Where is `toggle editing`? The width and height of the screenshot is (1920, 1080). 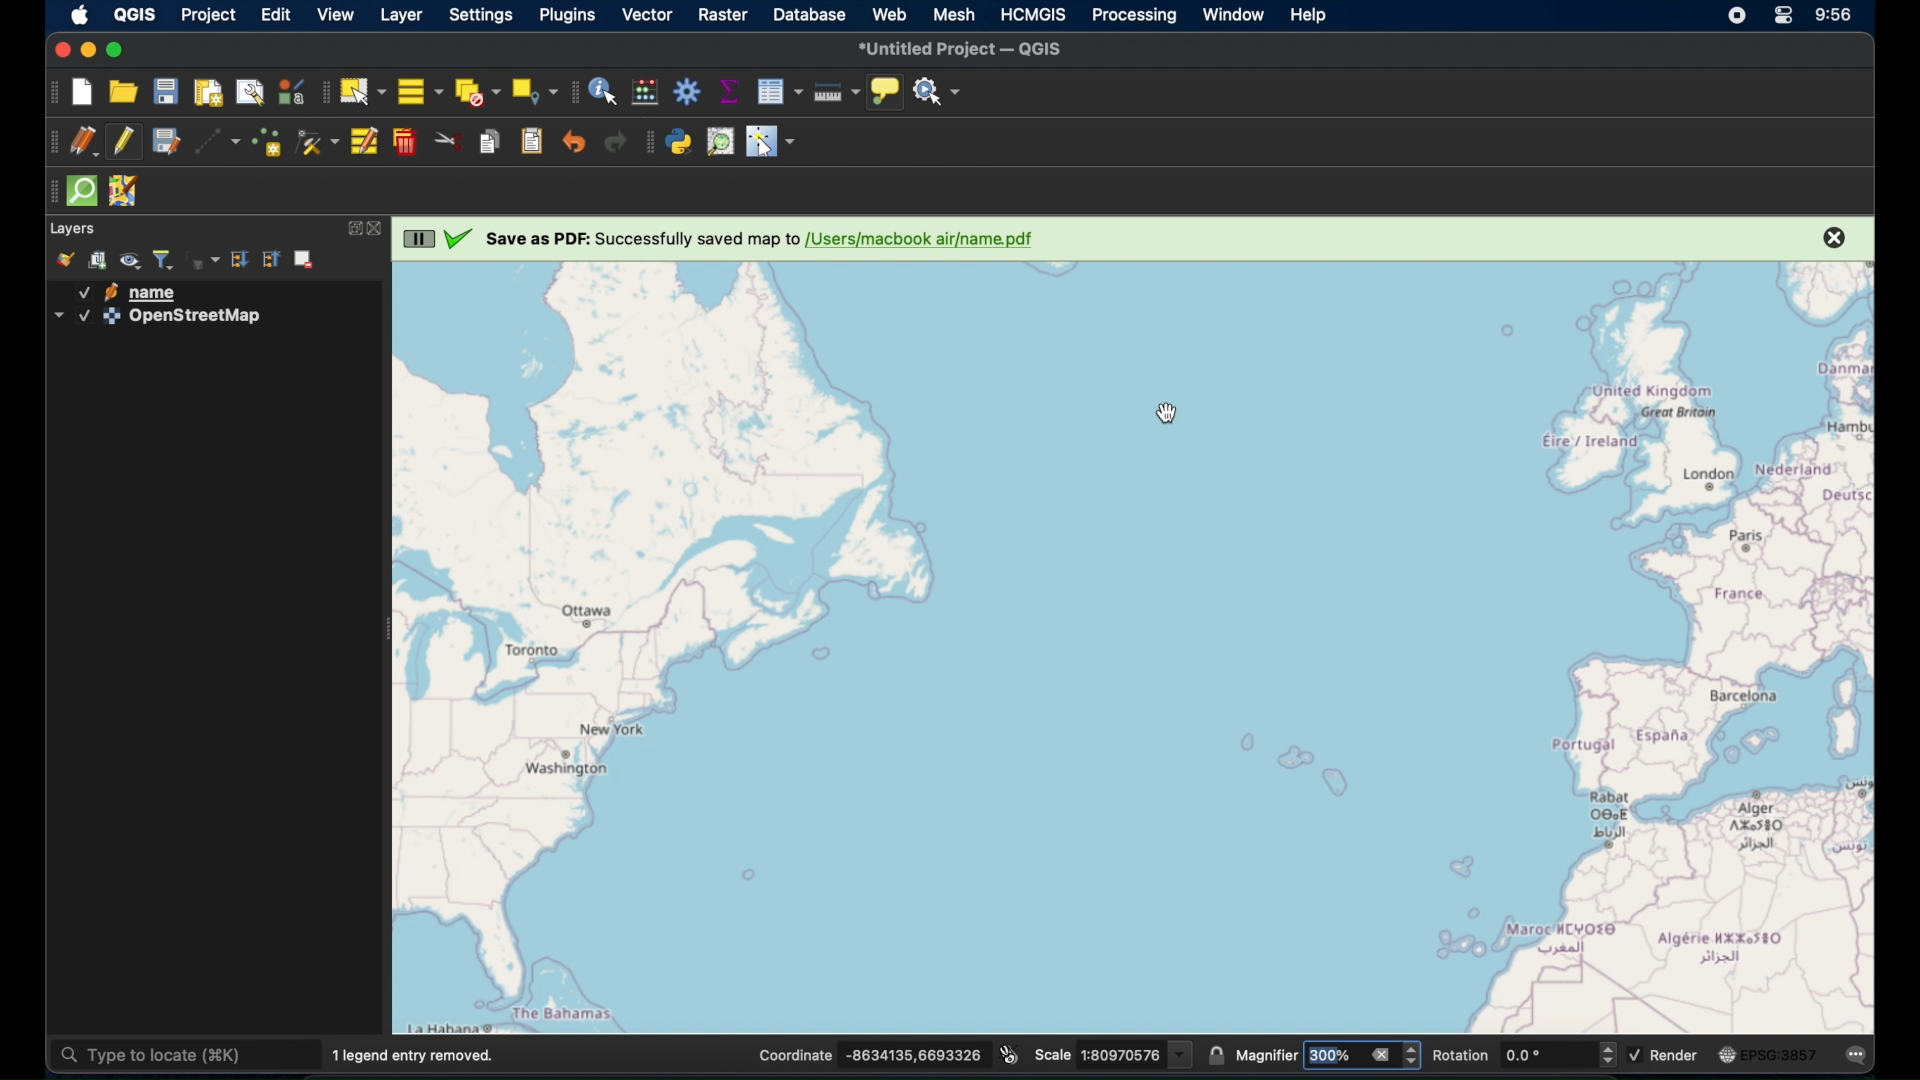 toggle editing is located at coordinates (122, 143).